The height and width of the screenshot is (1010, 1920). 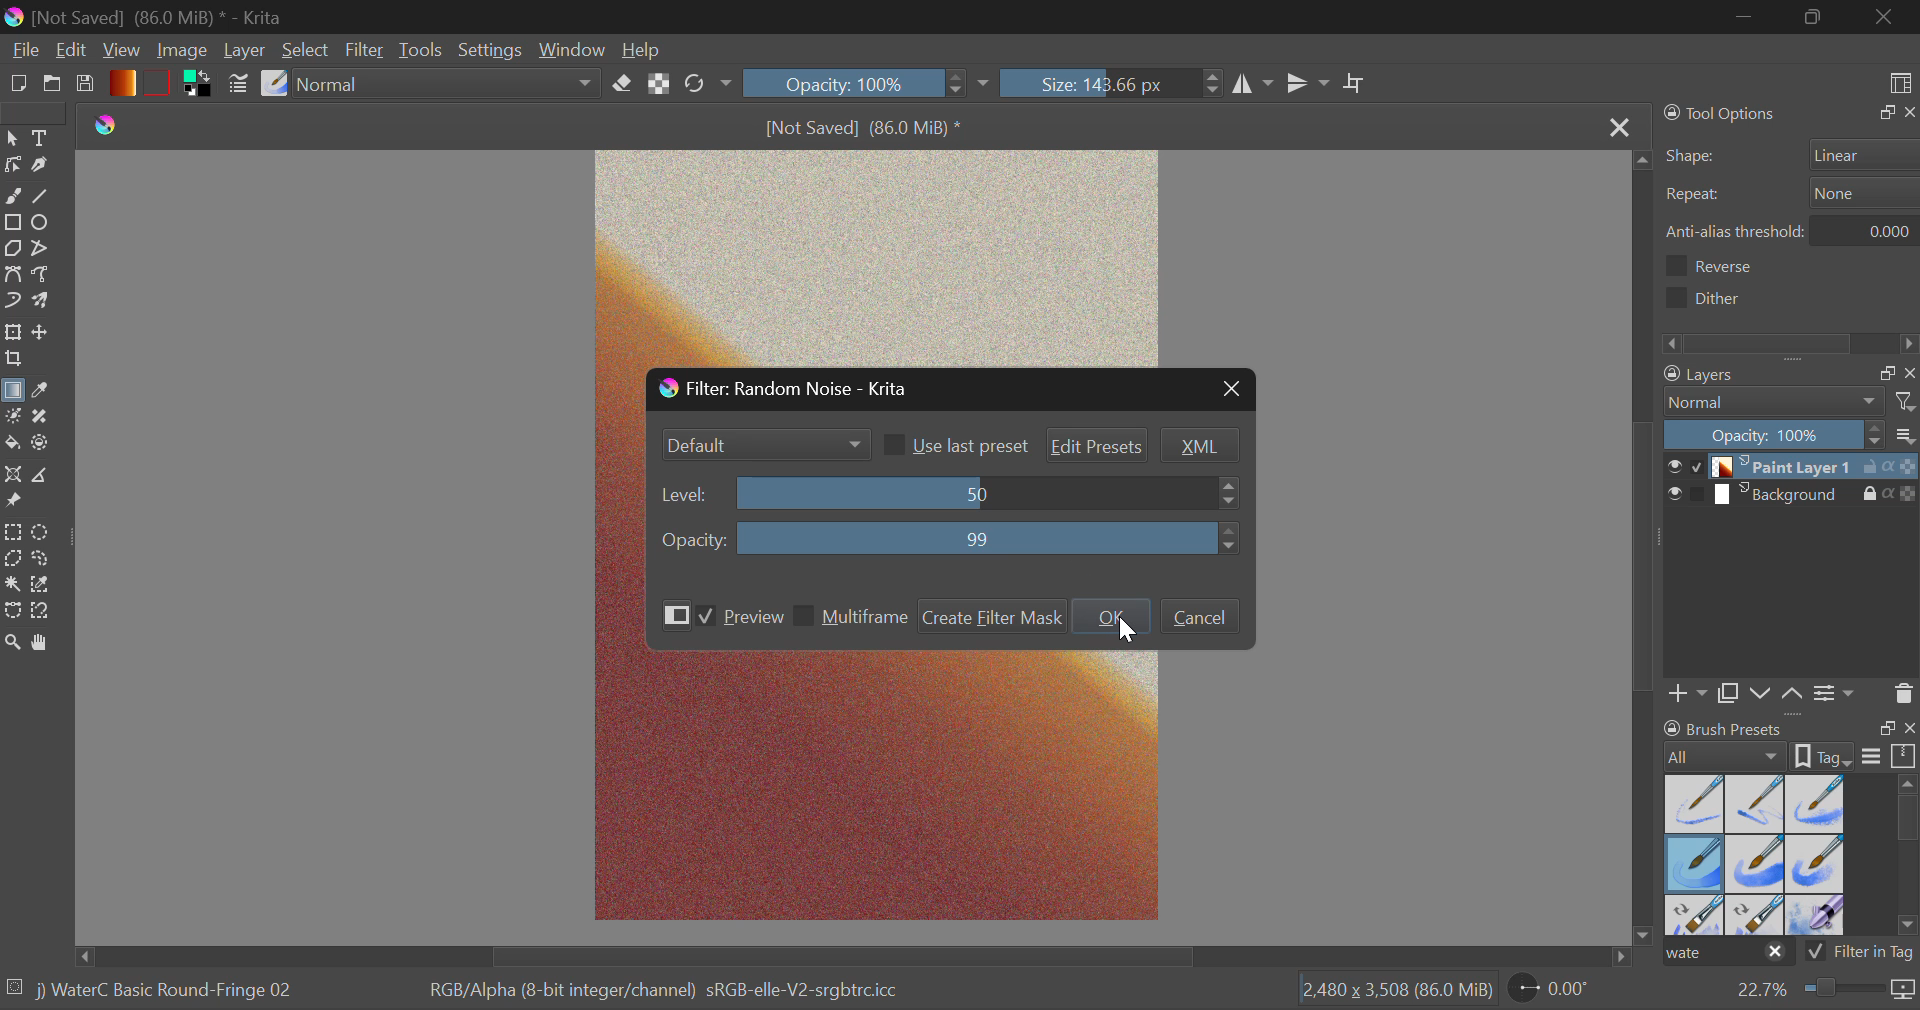 What do you see at coordinates (120, 51) in the screenshot?
I see `View` at bounding box center [120, 51].